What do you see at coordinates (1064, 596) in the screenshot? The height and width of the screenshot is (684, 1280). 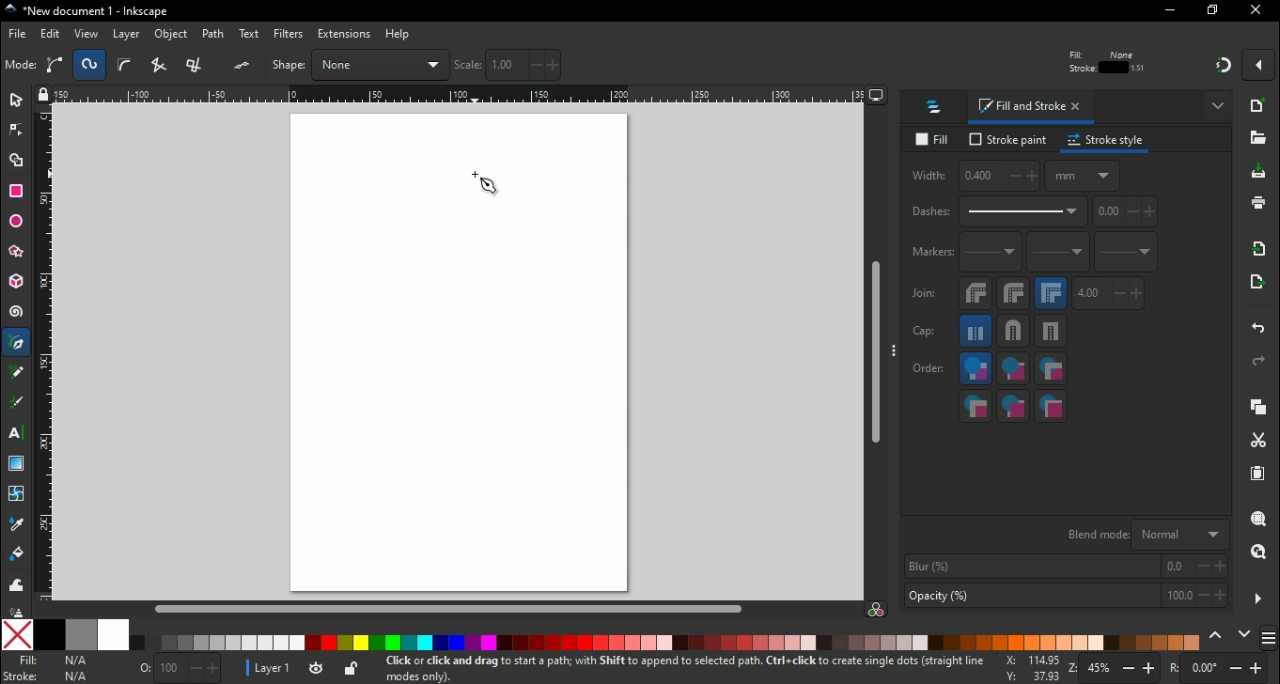 I see `opacity` at bounding box center [1064, 596].